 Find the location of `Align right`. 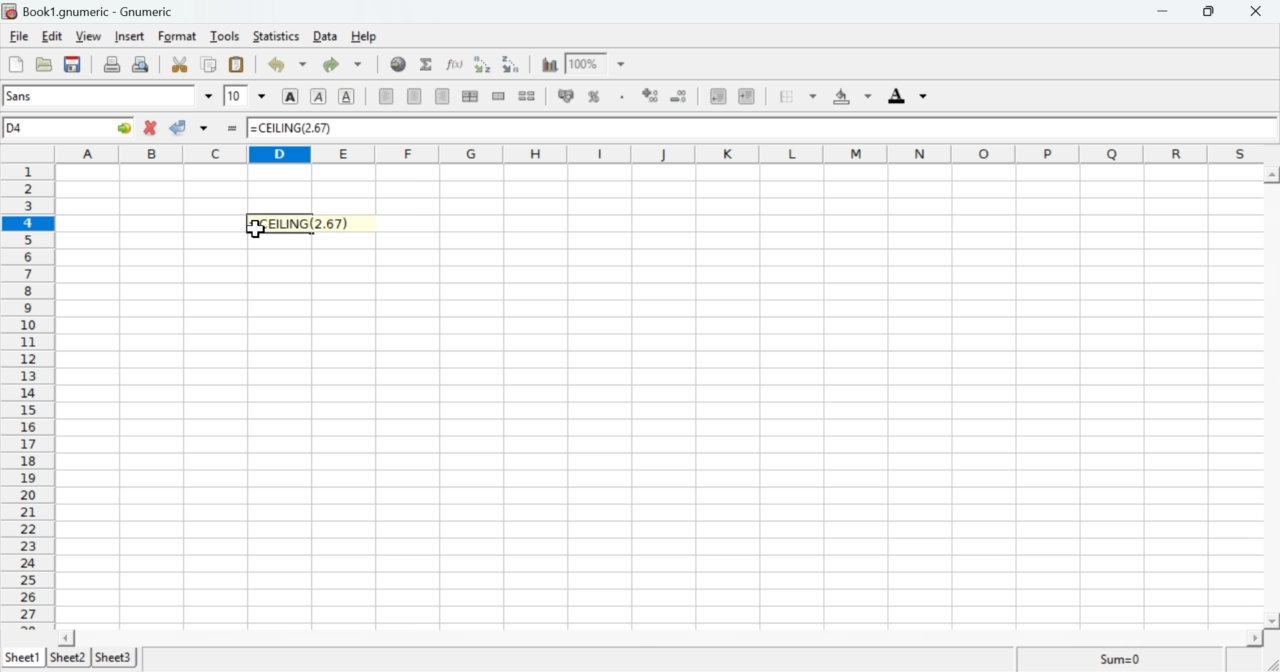

Align right is located at coordinates (416, 98).